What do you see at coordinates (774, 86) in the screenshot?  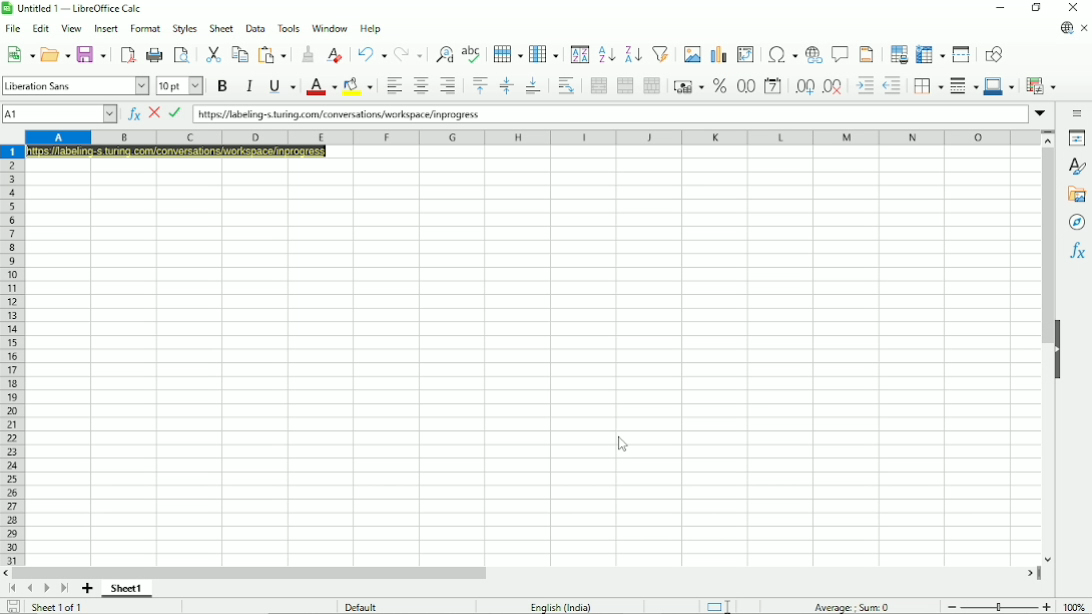 I see `Format as date` at bounding box center [774, 86].